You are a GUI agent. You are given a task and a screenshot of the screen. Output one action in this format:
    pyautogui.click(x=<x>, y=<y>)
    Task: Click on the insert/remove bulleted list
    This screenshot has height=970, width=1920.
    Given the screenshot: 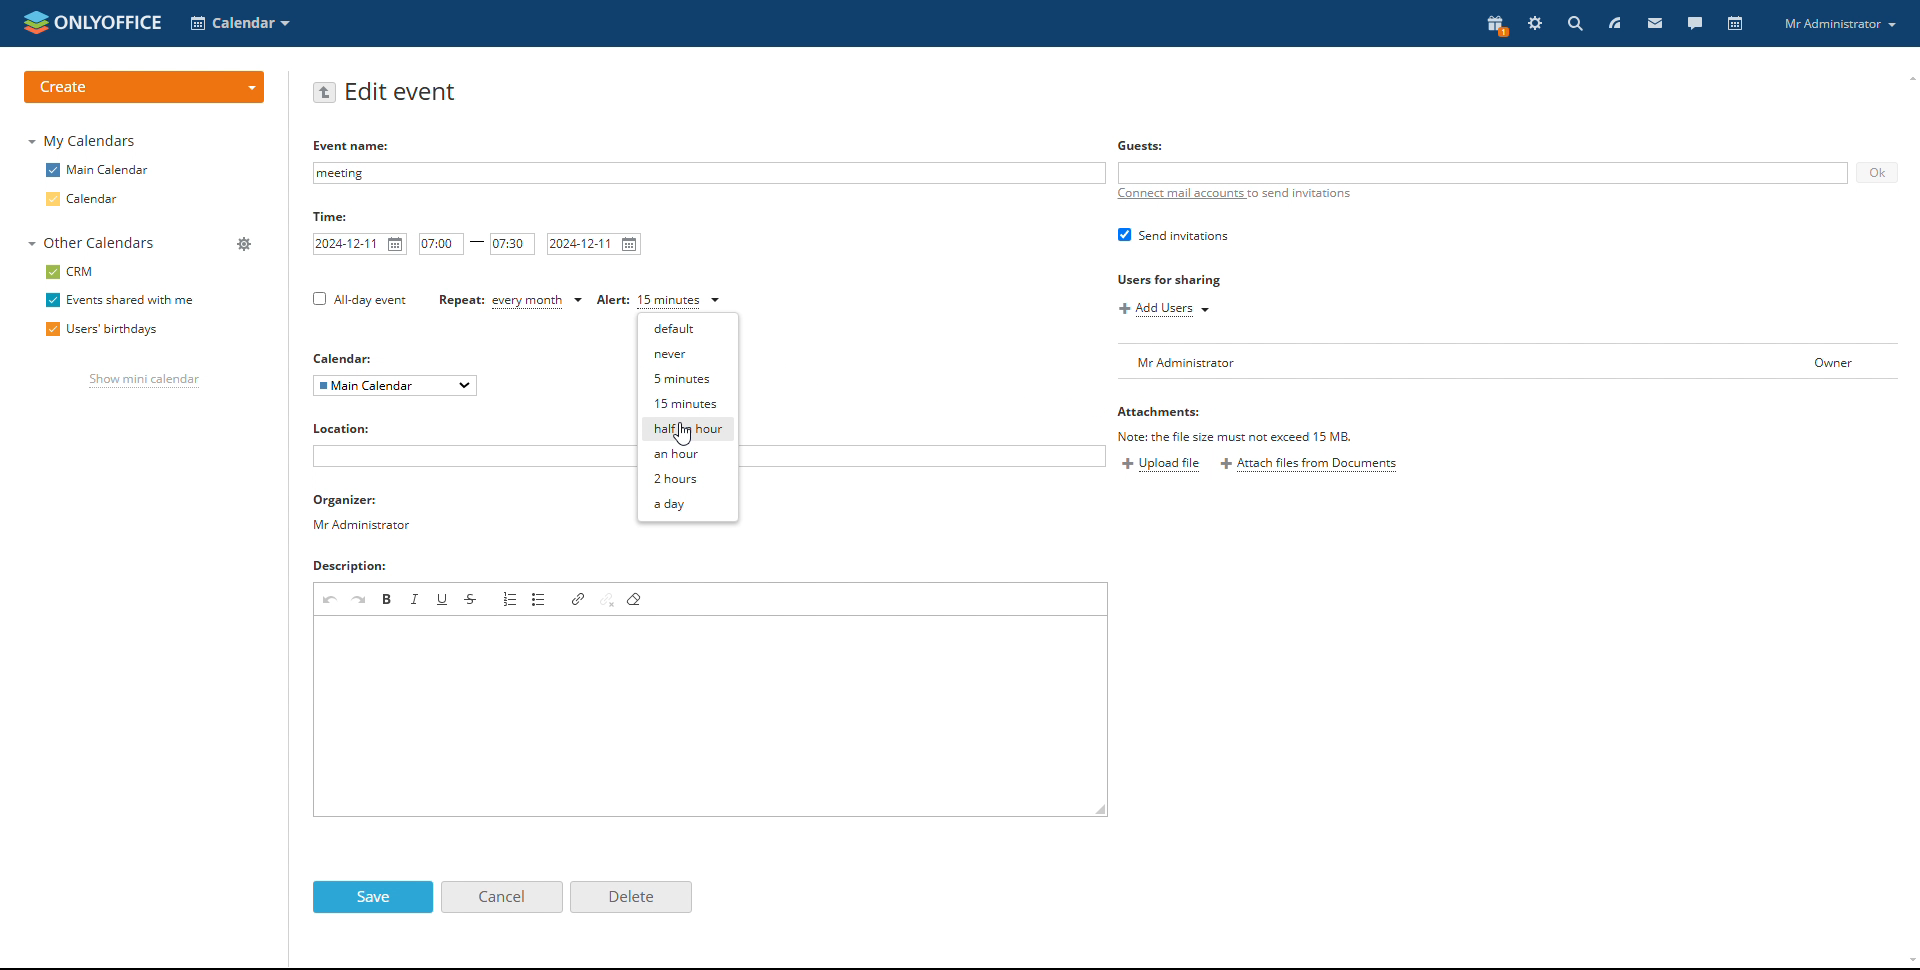 What is the action you would take?
    pyautogui.click(x=540, y=599)
    